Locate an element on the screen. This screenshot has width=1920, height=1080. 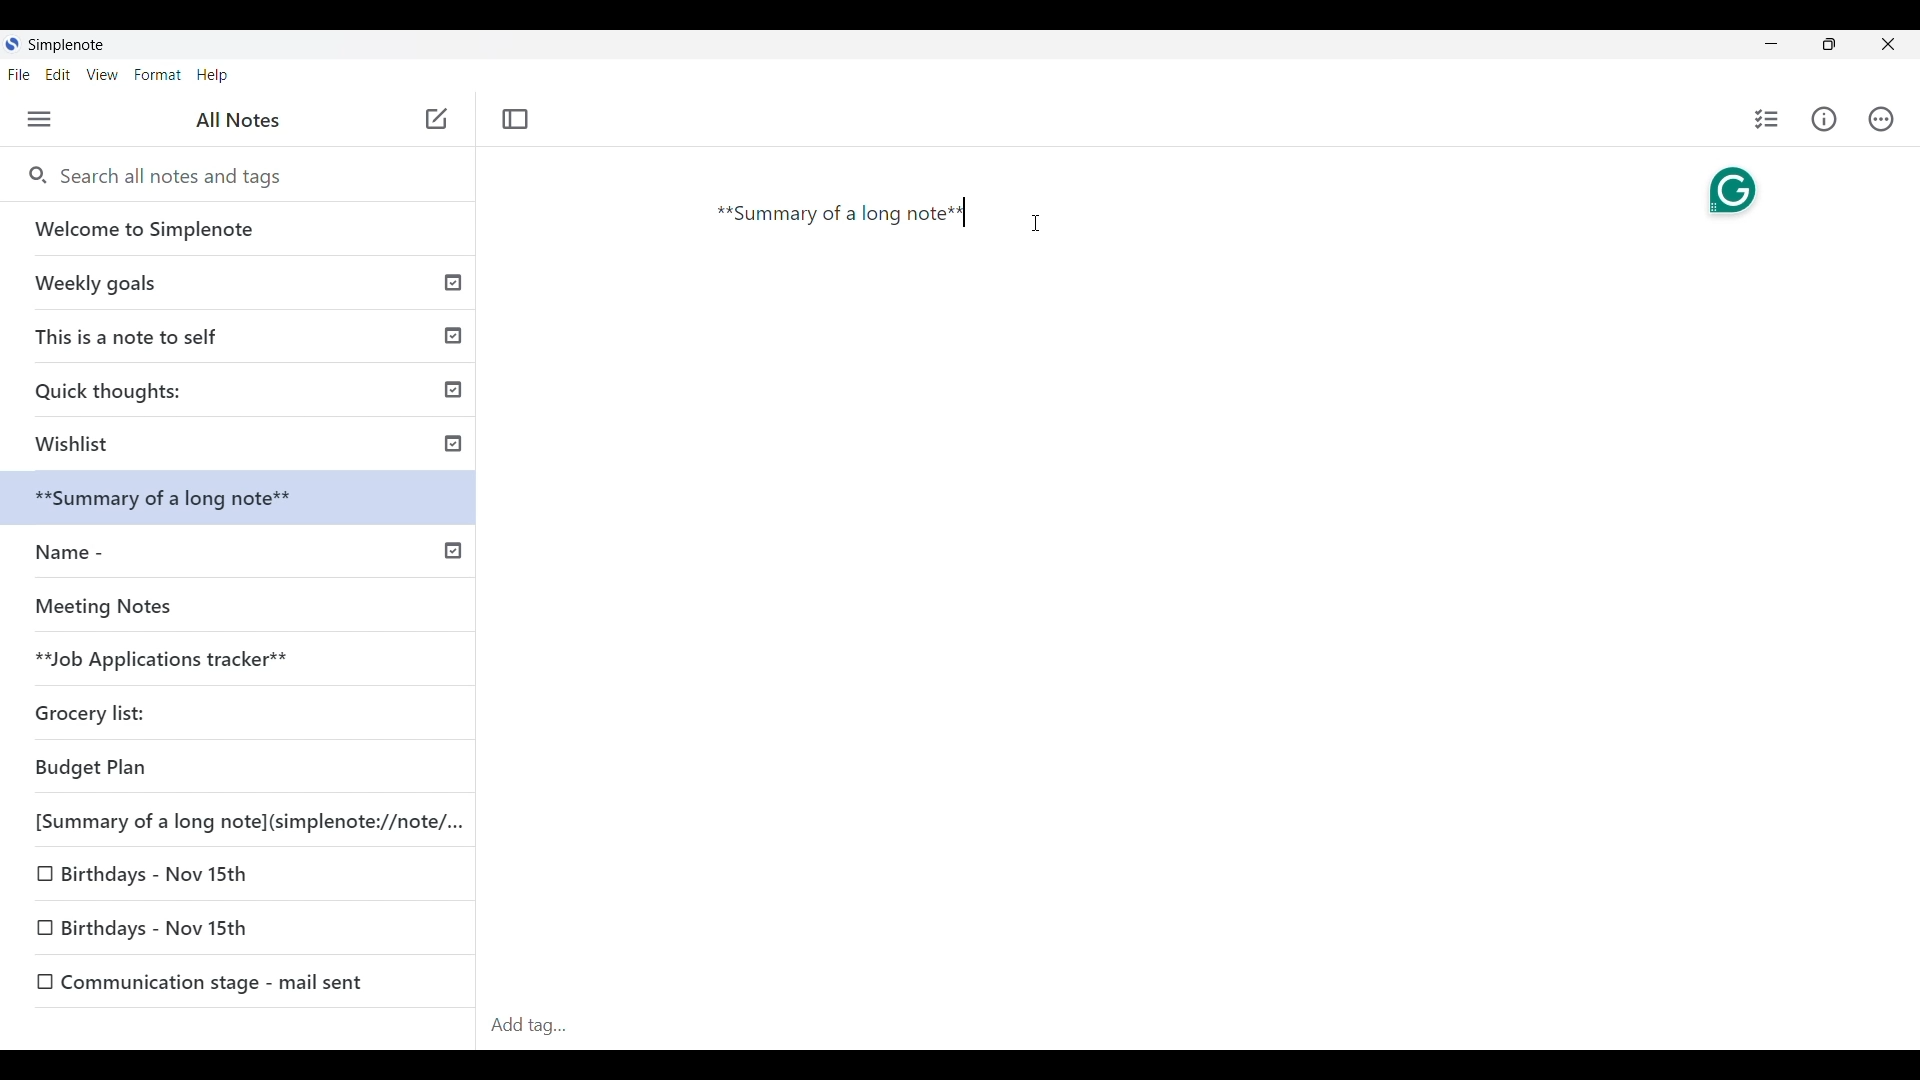
Edit is located at coordinates (58, 75).